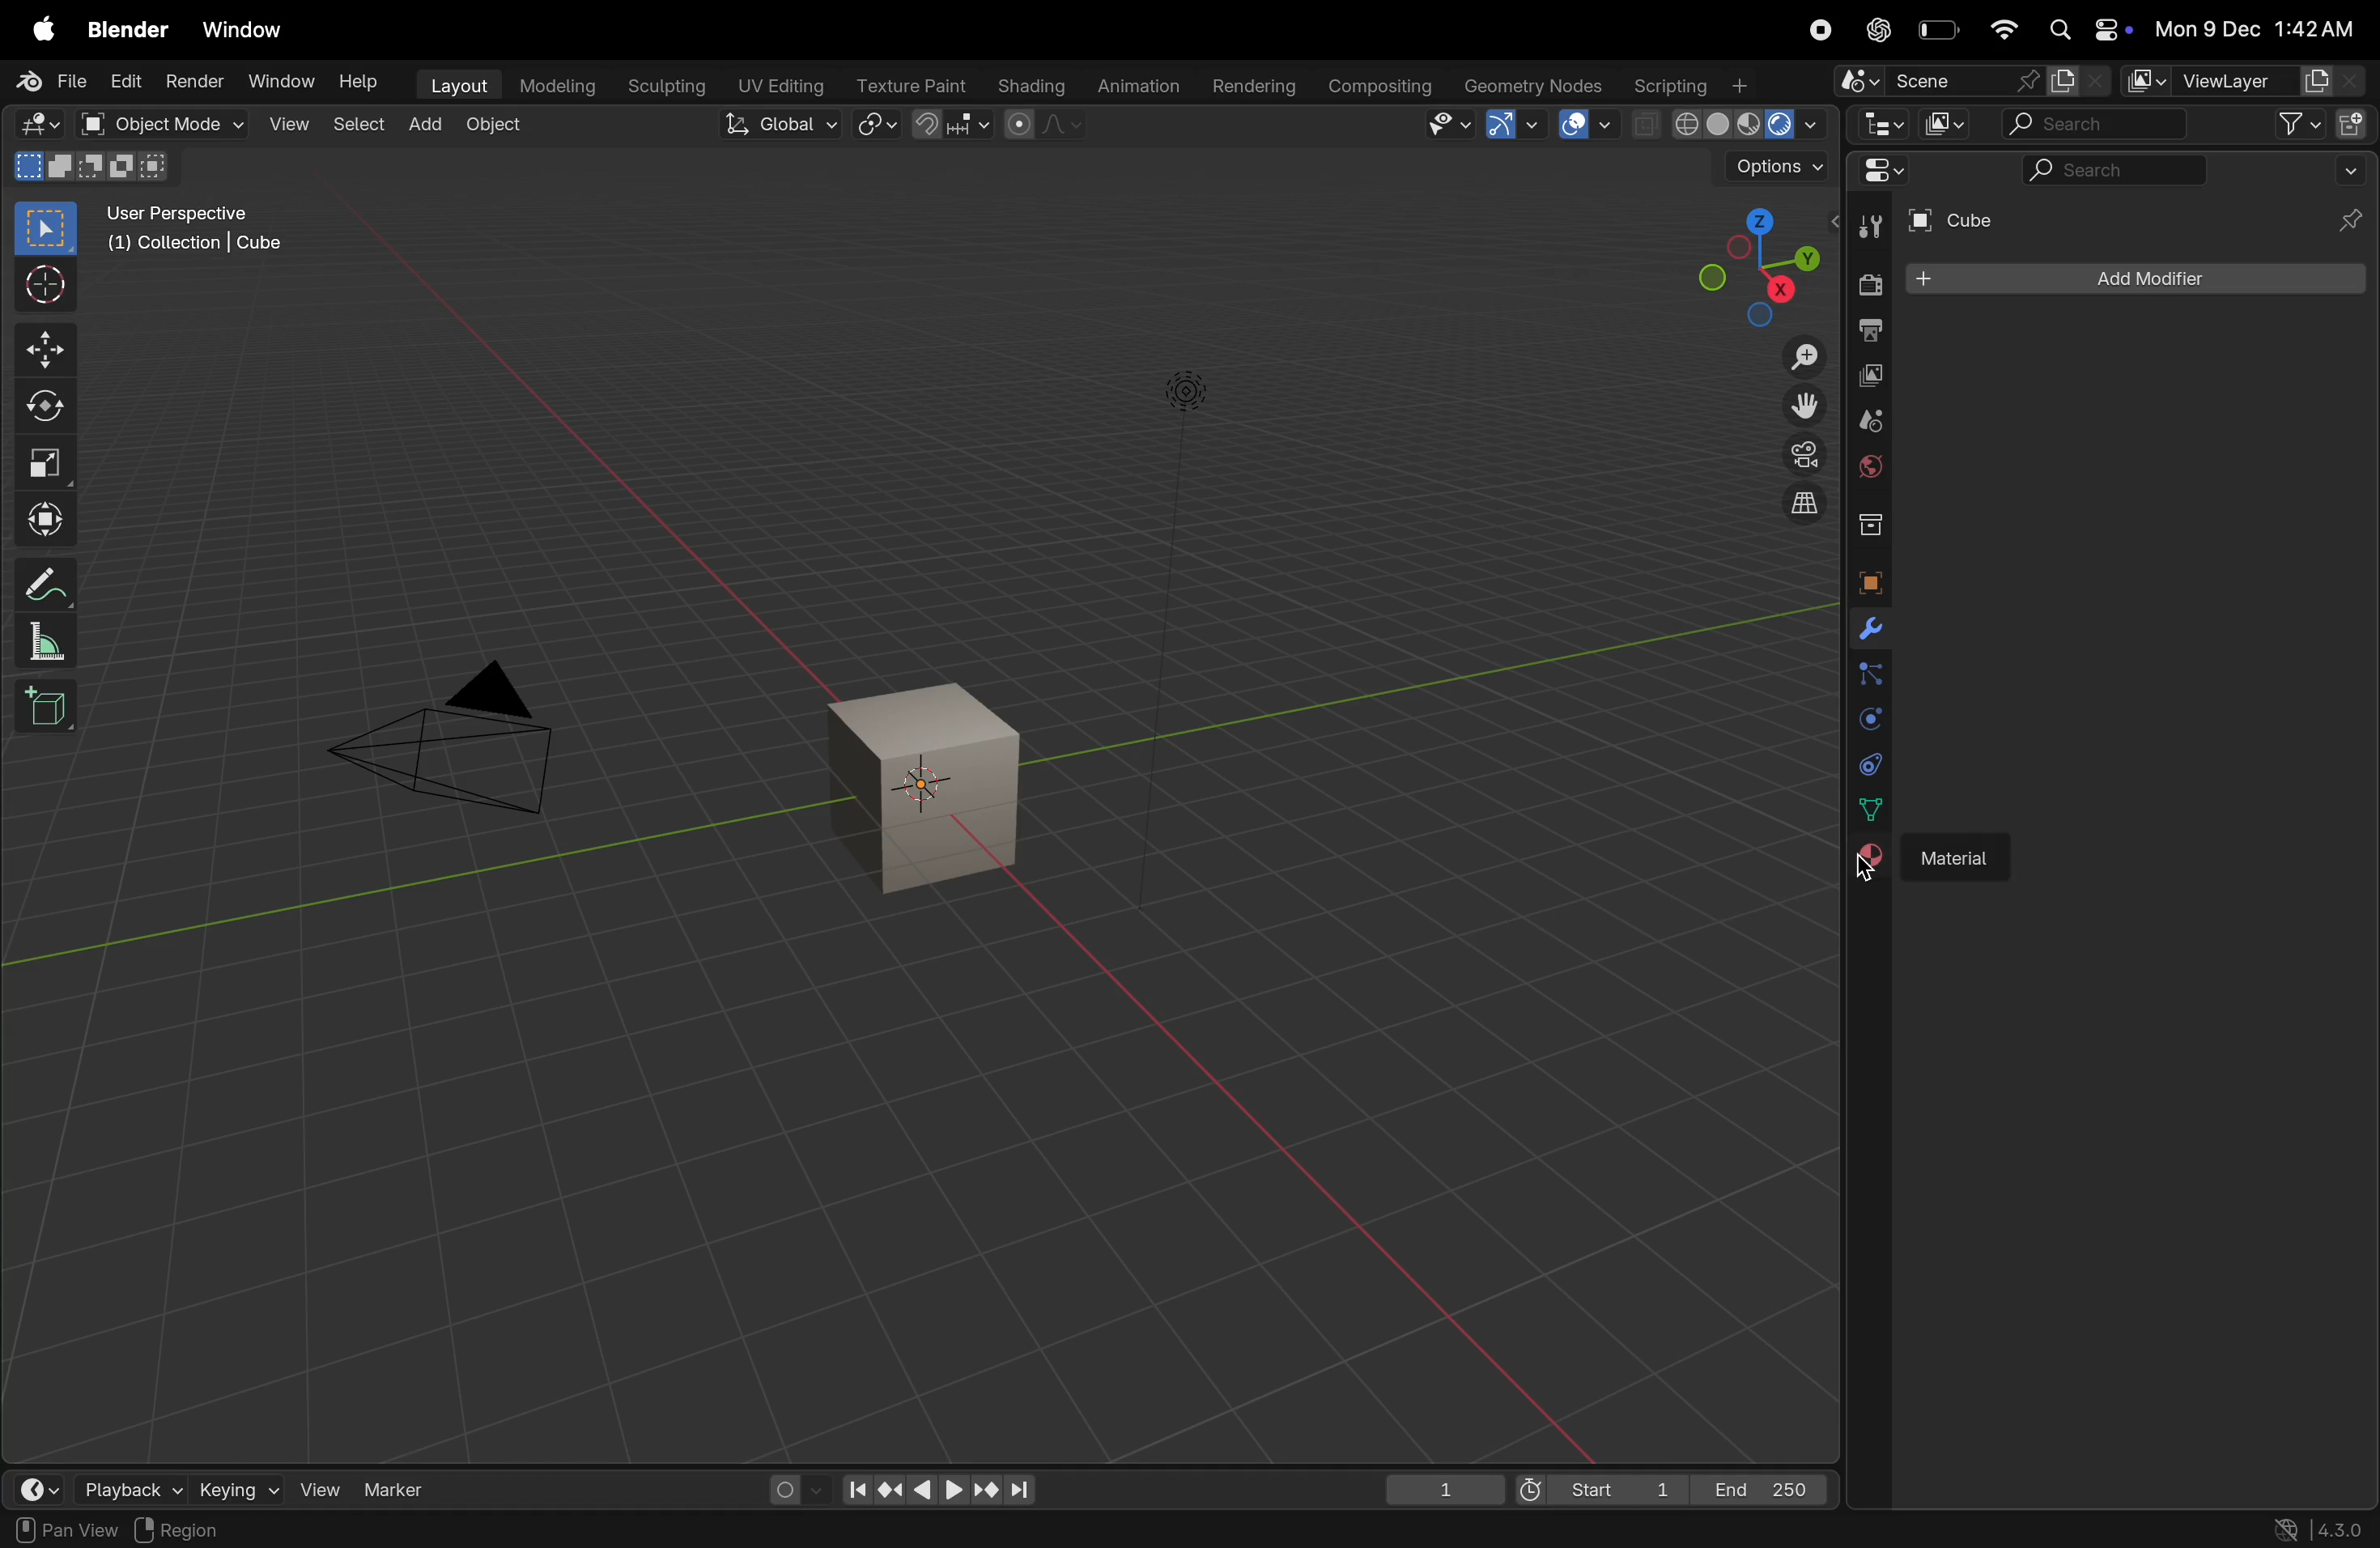 This screenshot has width=2380, height=1548. I want to click on zoom i , so click(1805, 351).